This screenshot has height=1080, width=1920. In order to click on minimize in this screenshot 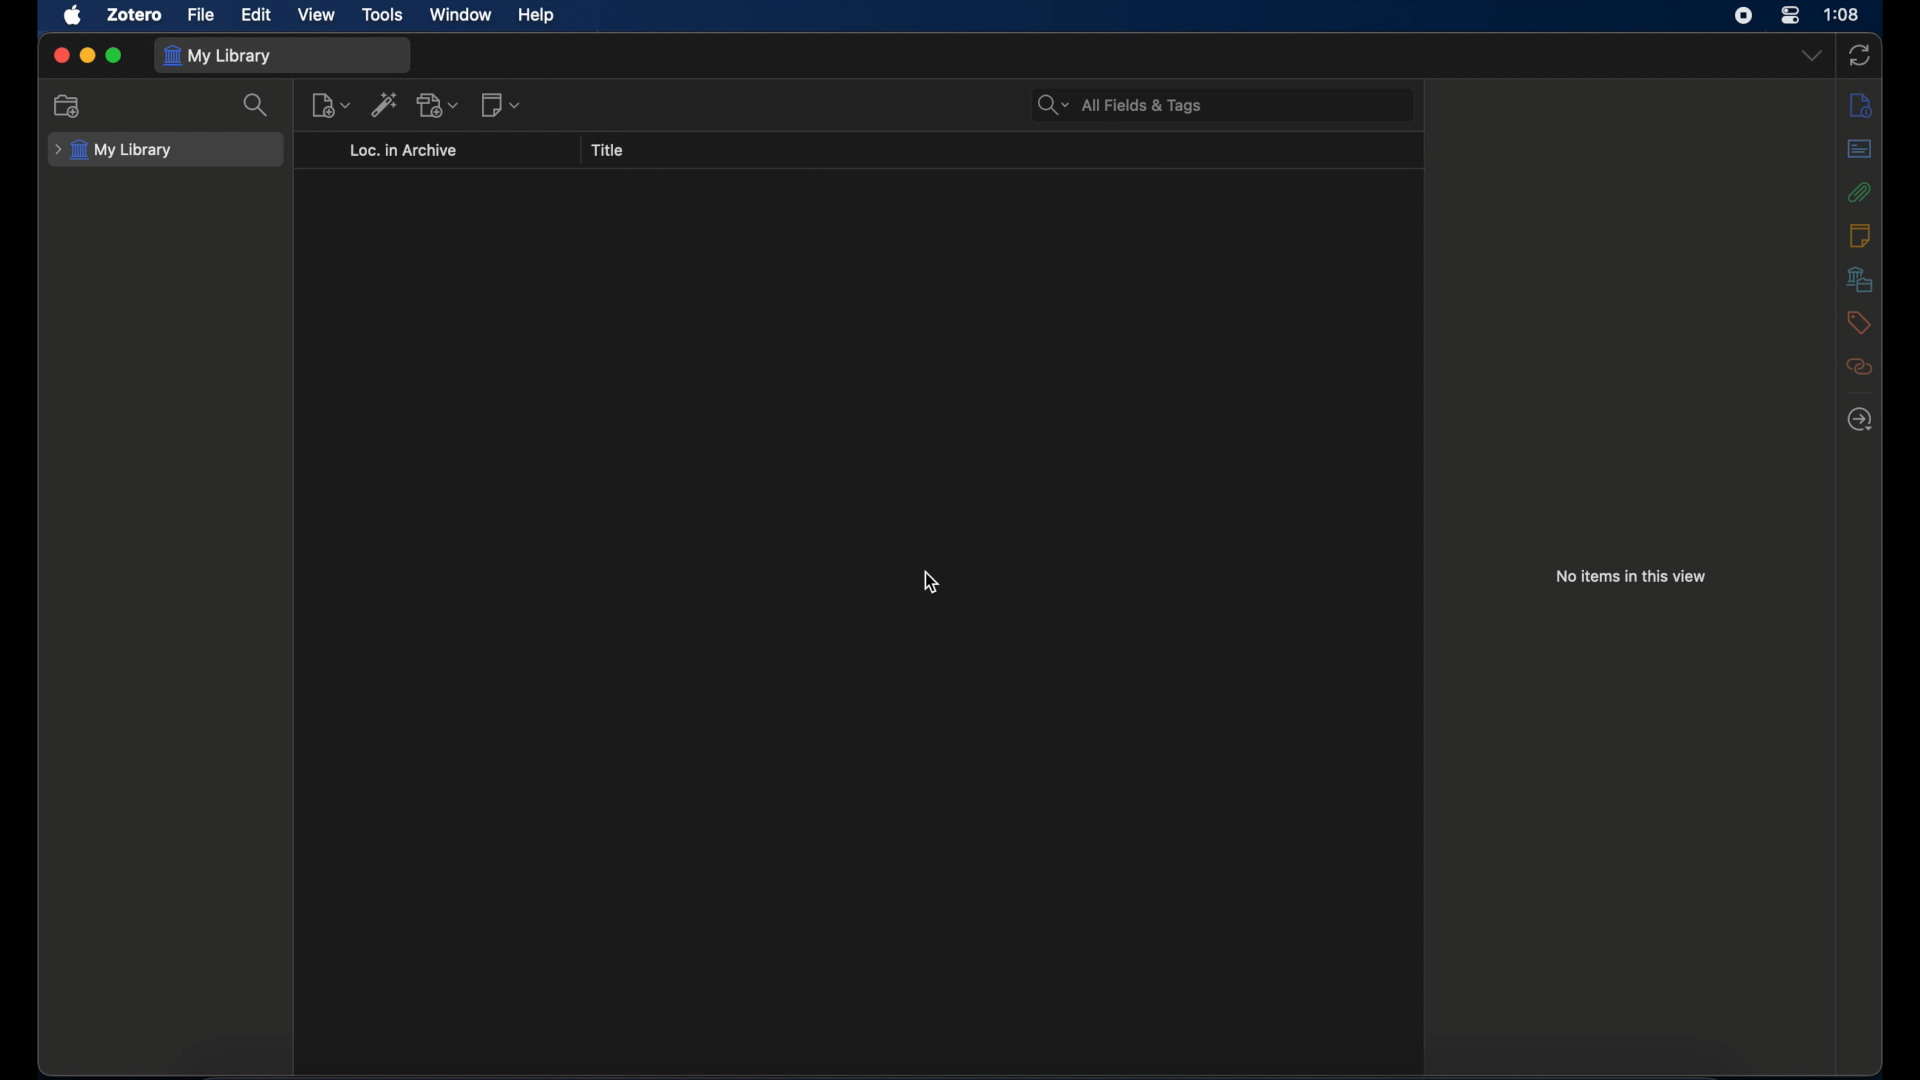, I will do `click(86, 53)`.